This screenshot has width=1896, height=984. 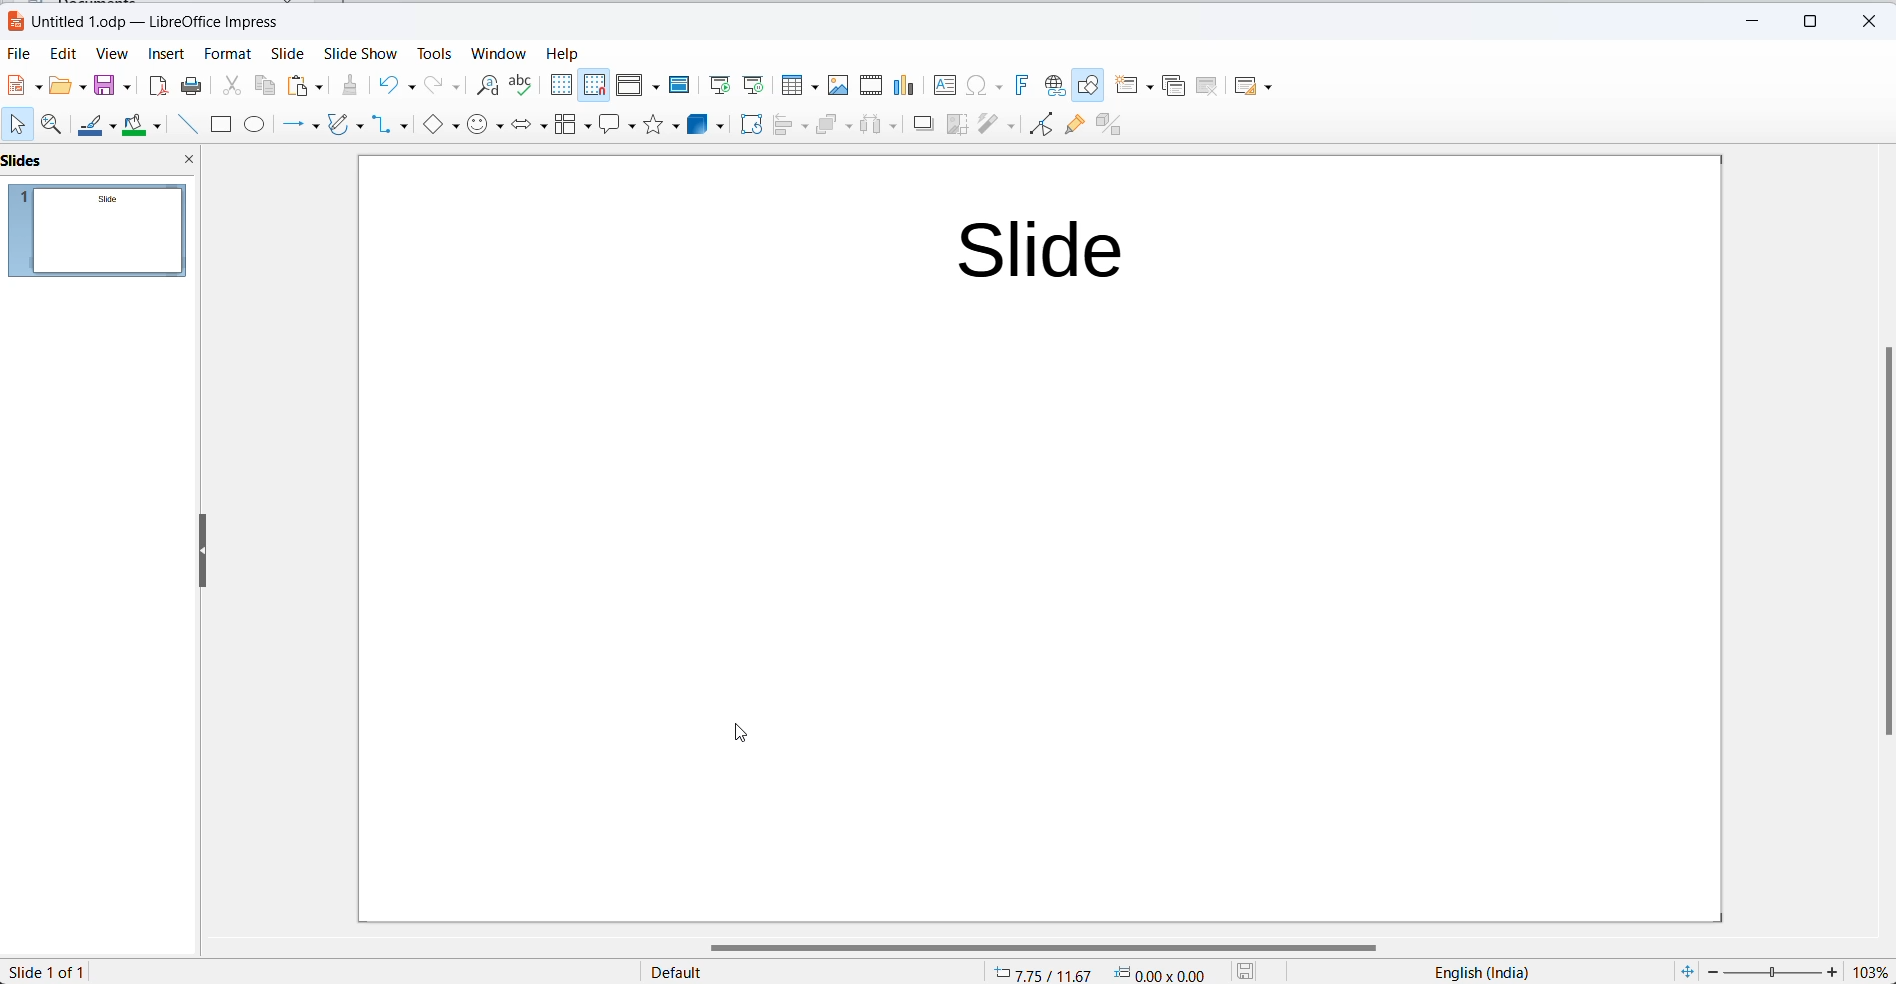 I want to click on tools, so click(x=433, y=55).